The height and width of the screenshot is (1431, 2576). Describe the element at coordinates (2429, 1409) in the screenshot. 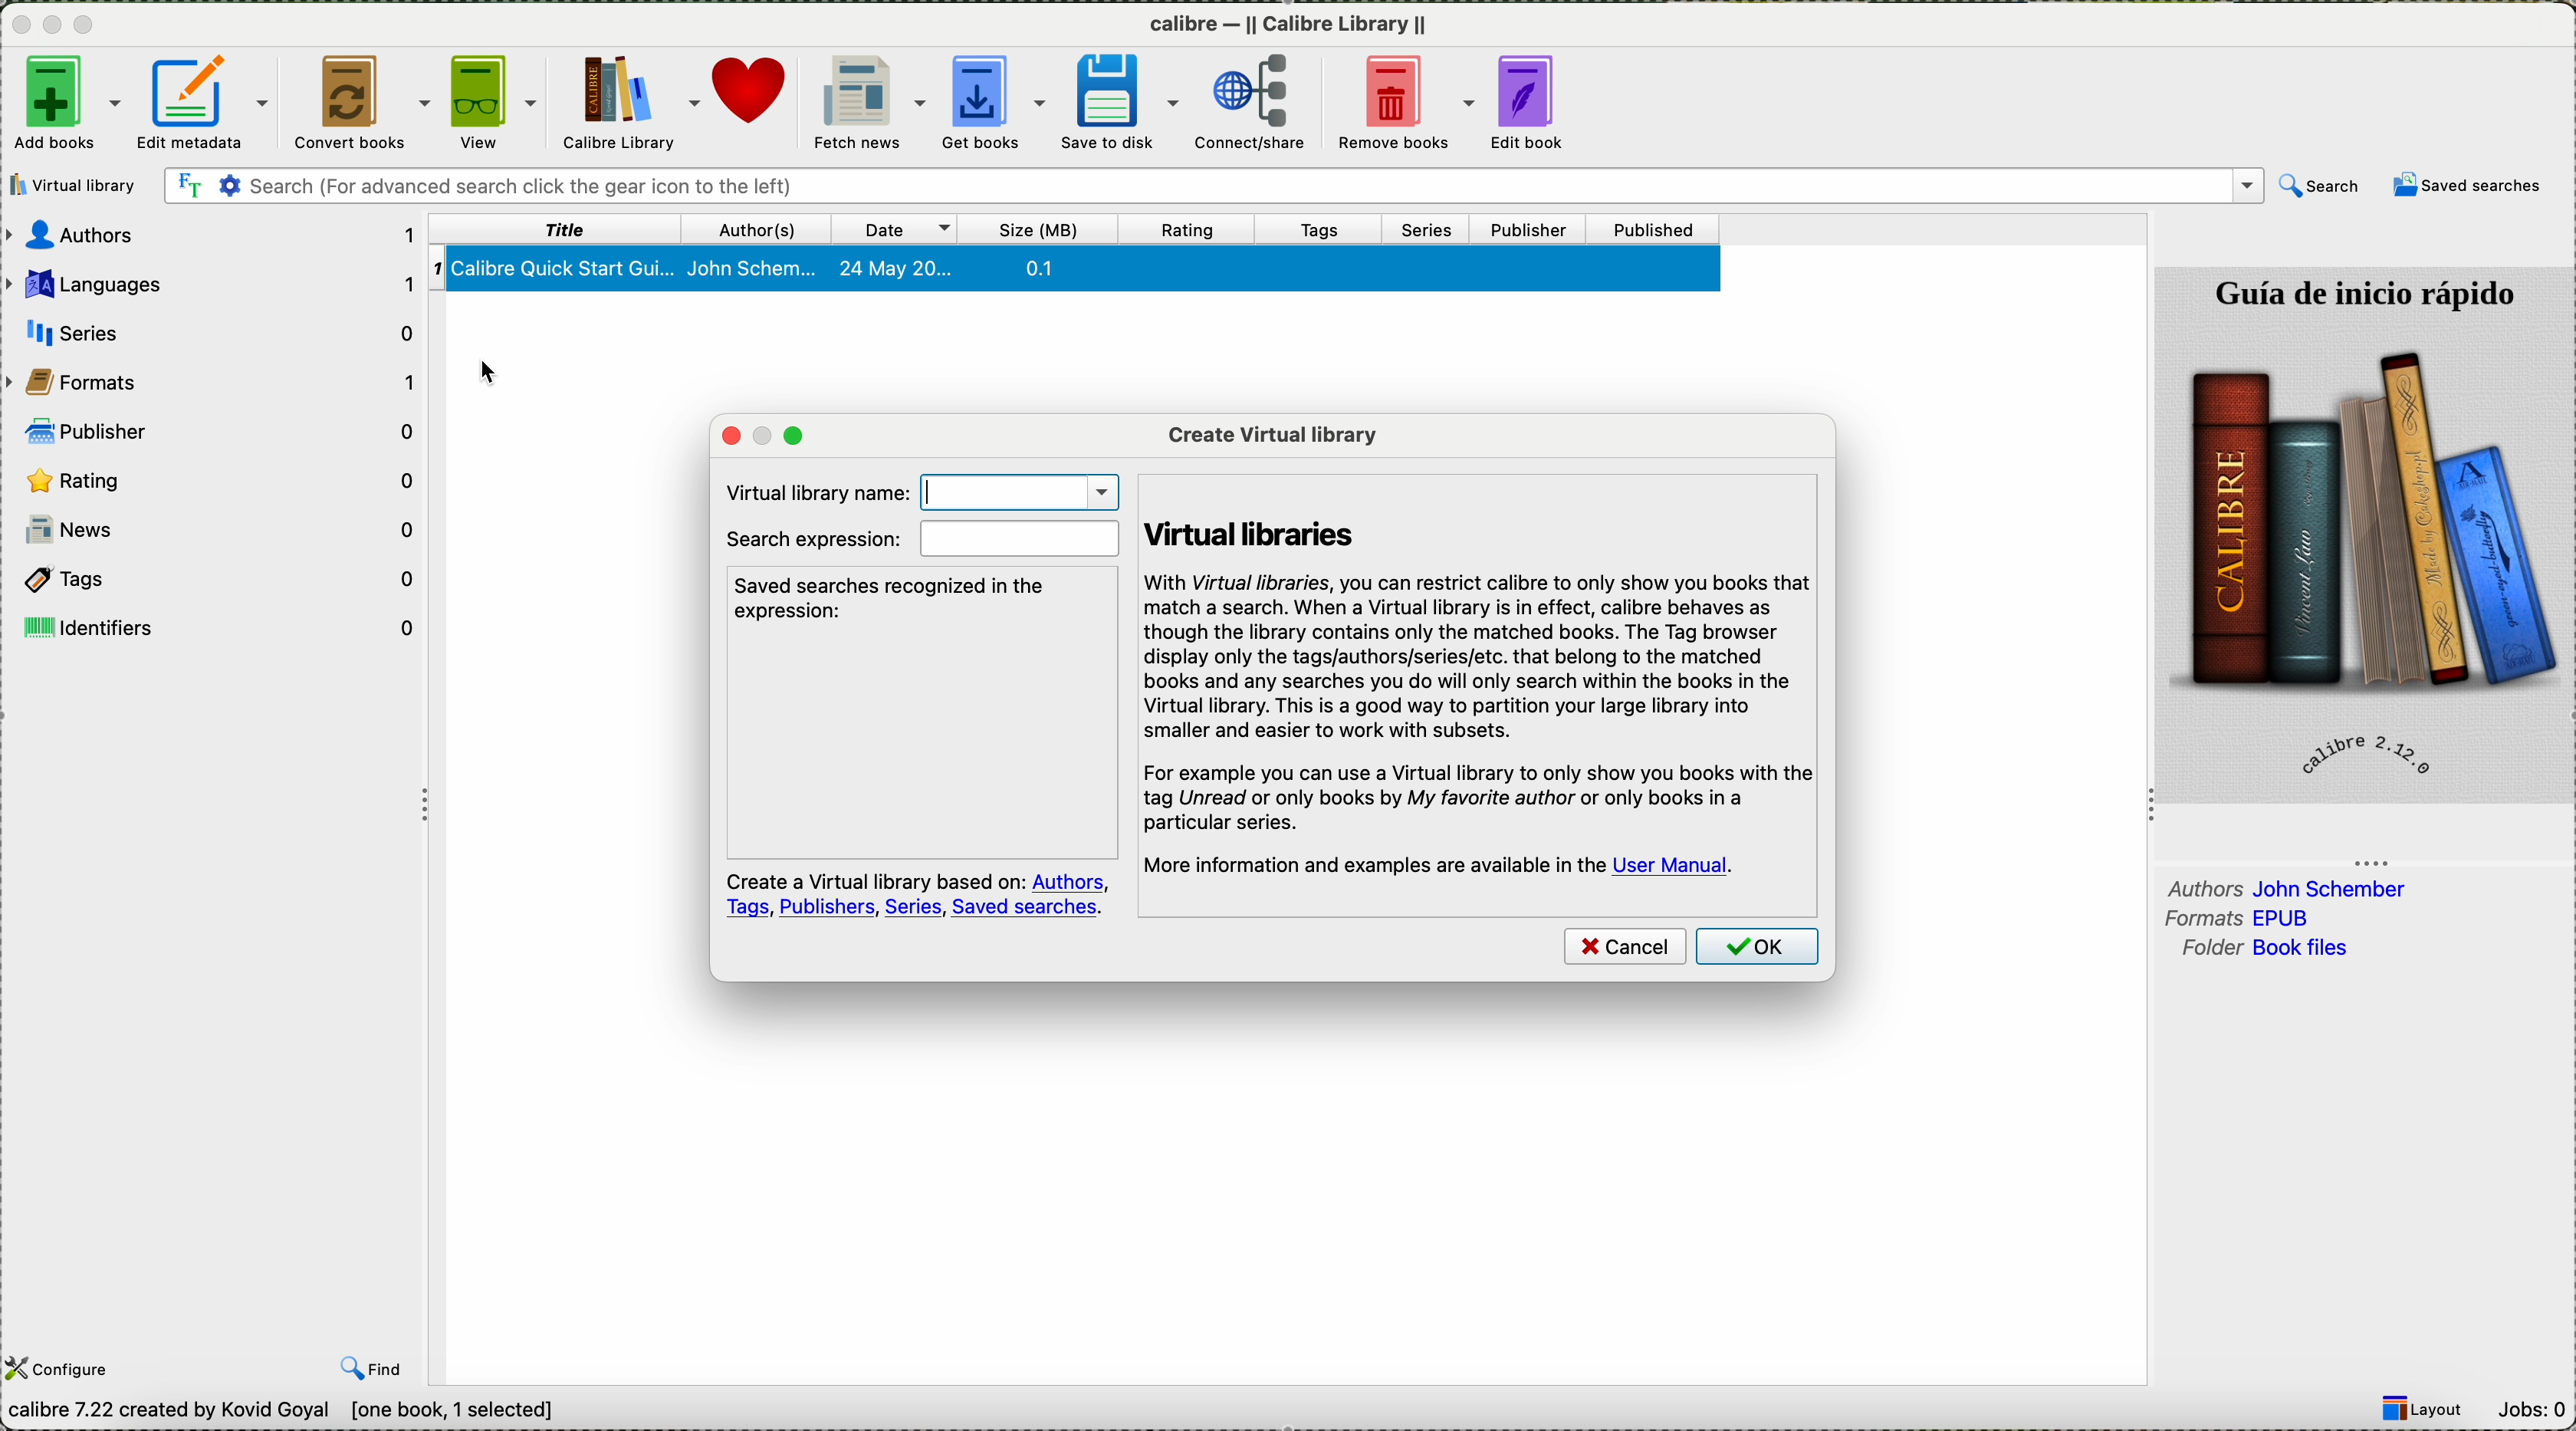

I see `layout` at that location.